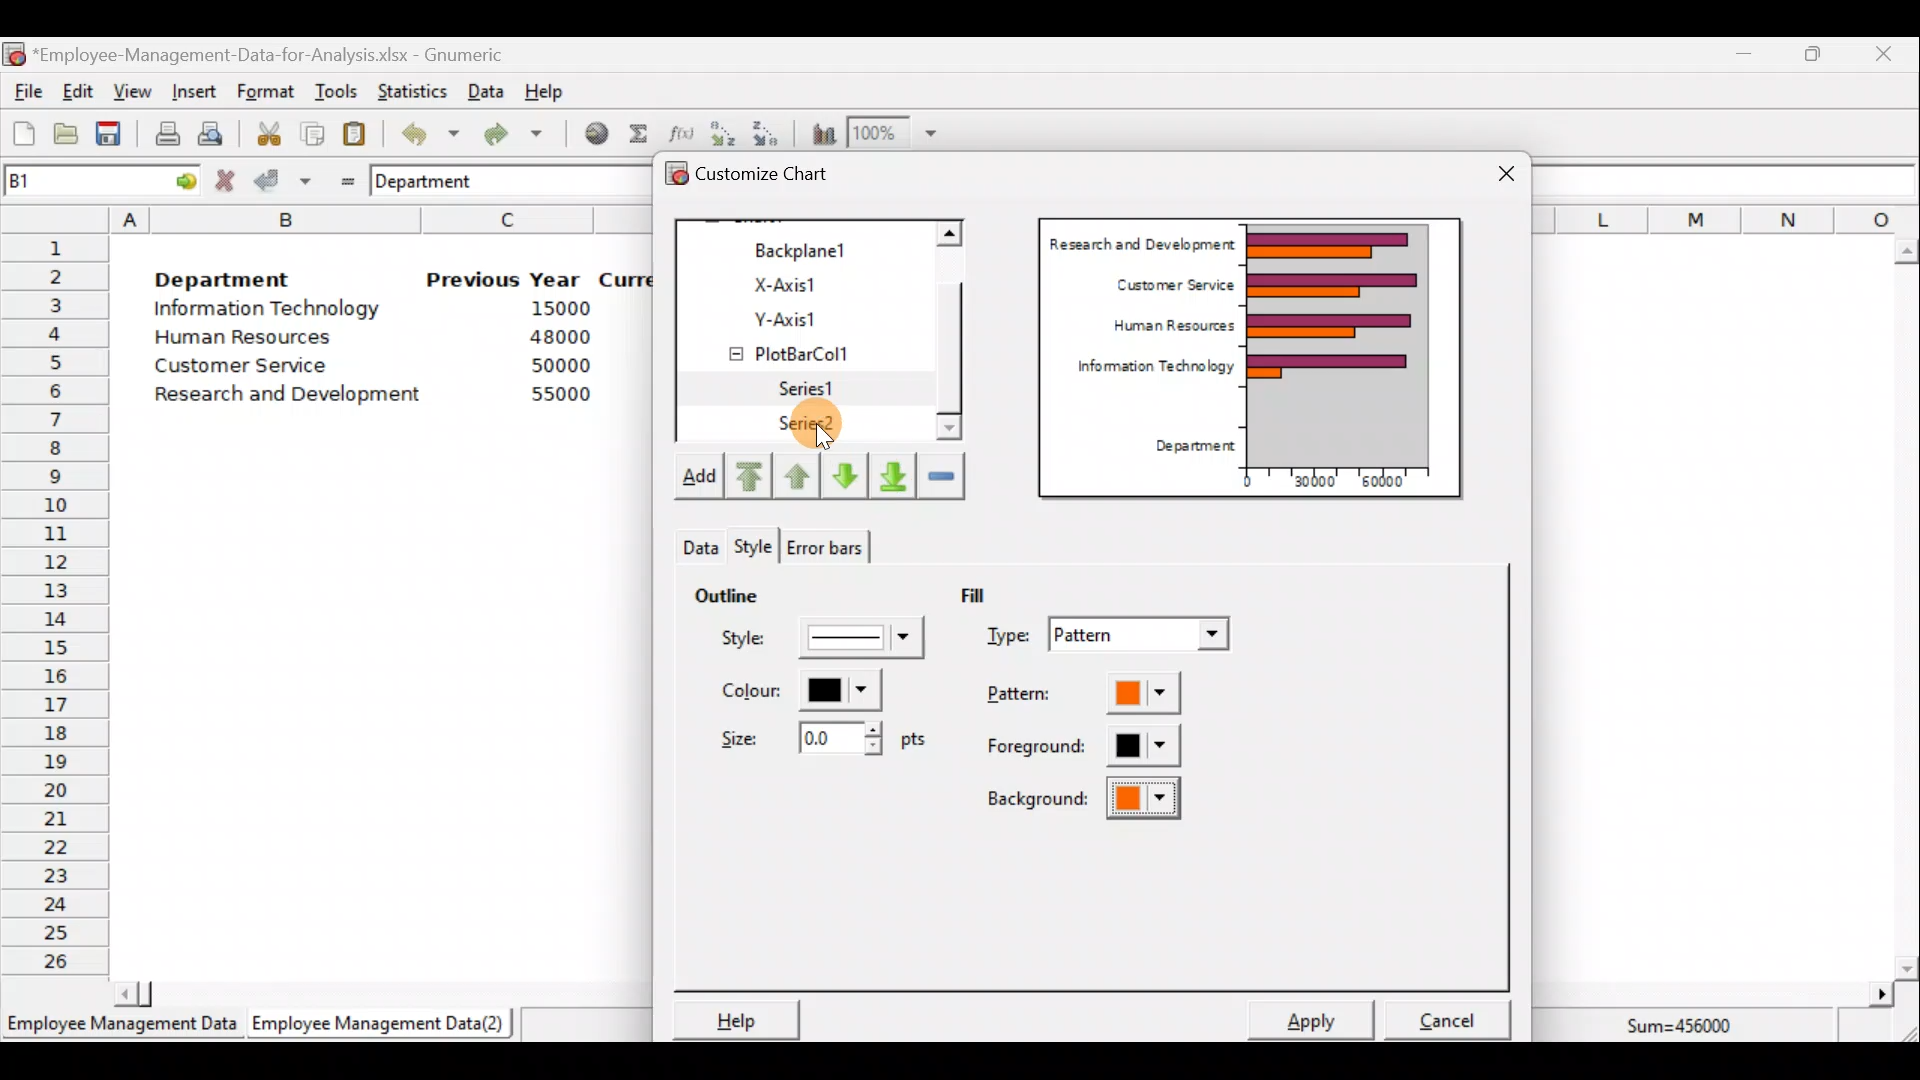  Describe the element at coordinates (354, 133) in the screenshot. I see `Paste the clipboard` at that location.